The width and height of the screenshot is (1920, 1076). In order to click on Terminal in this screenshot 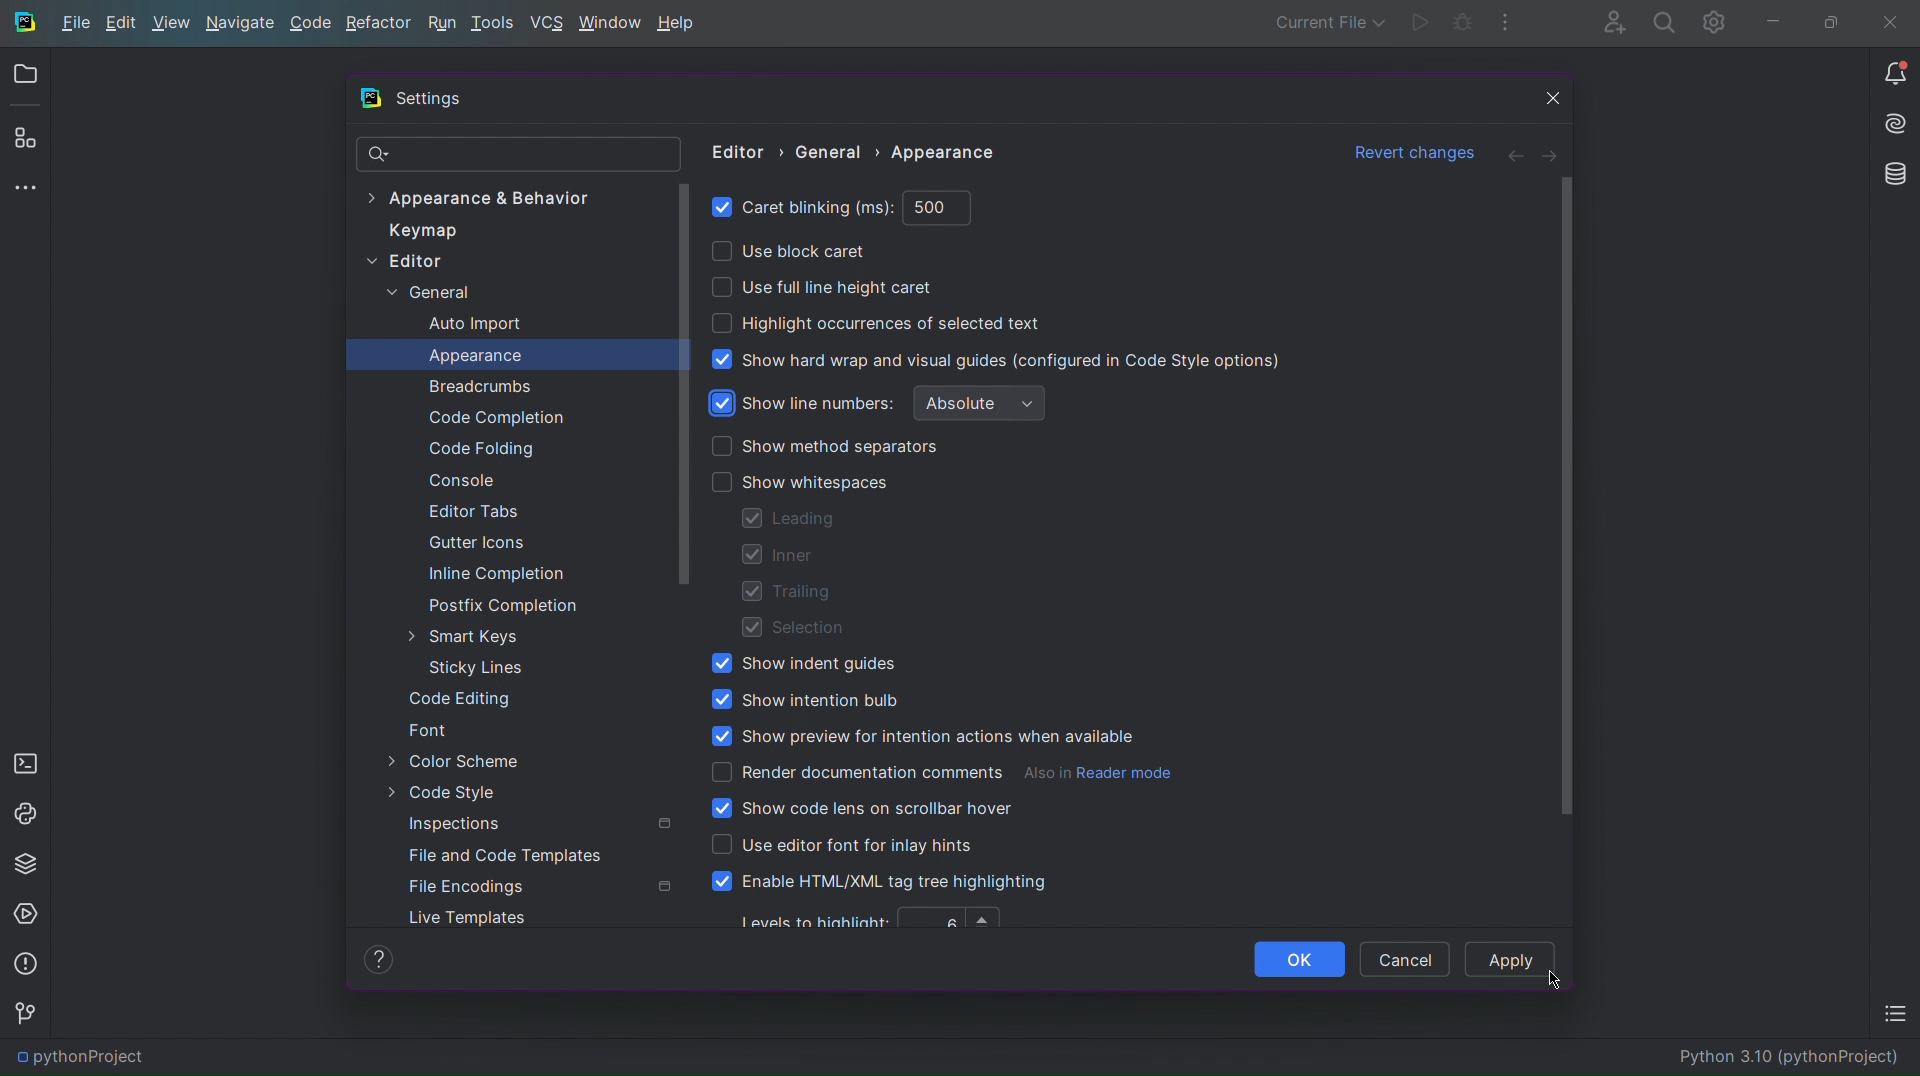, I will do `click(25, 760)`.